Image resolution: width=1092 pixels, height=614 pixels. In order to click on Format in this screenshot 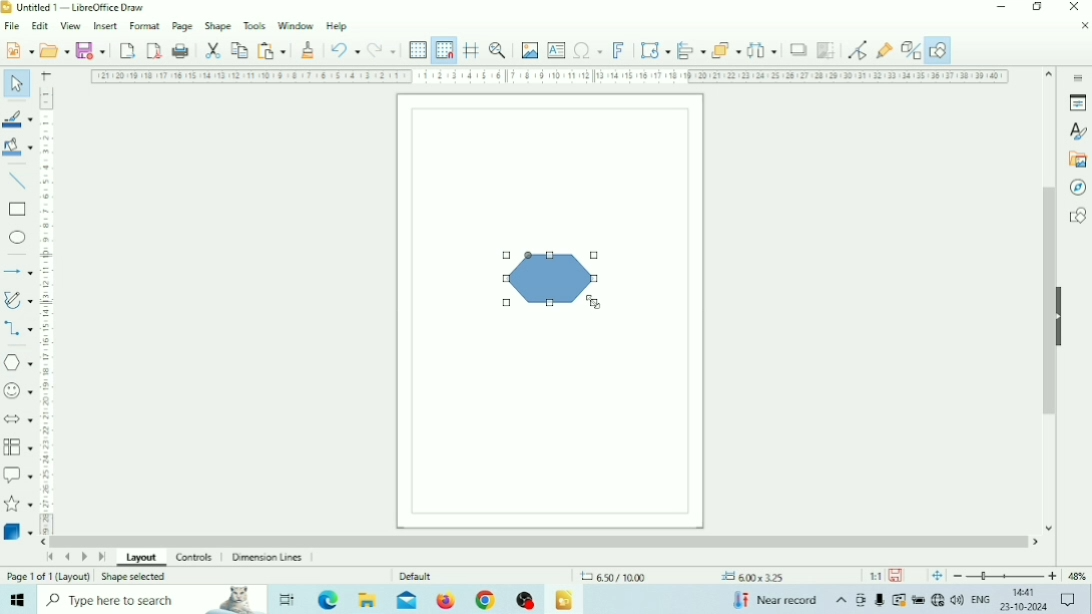, I will do `click(146, 25)`.